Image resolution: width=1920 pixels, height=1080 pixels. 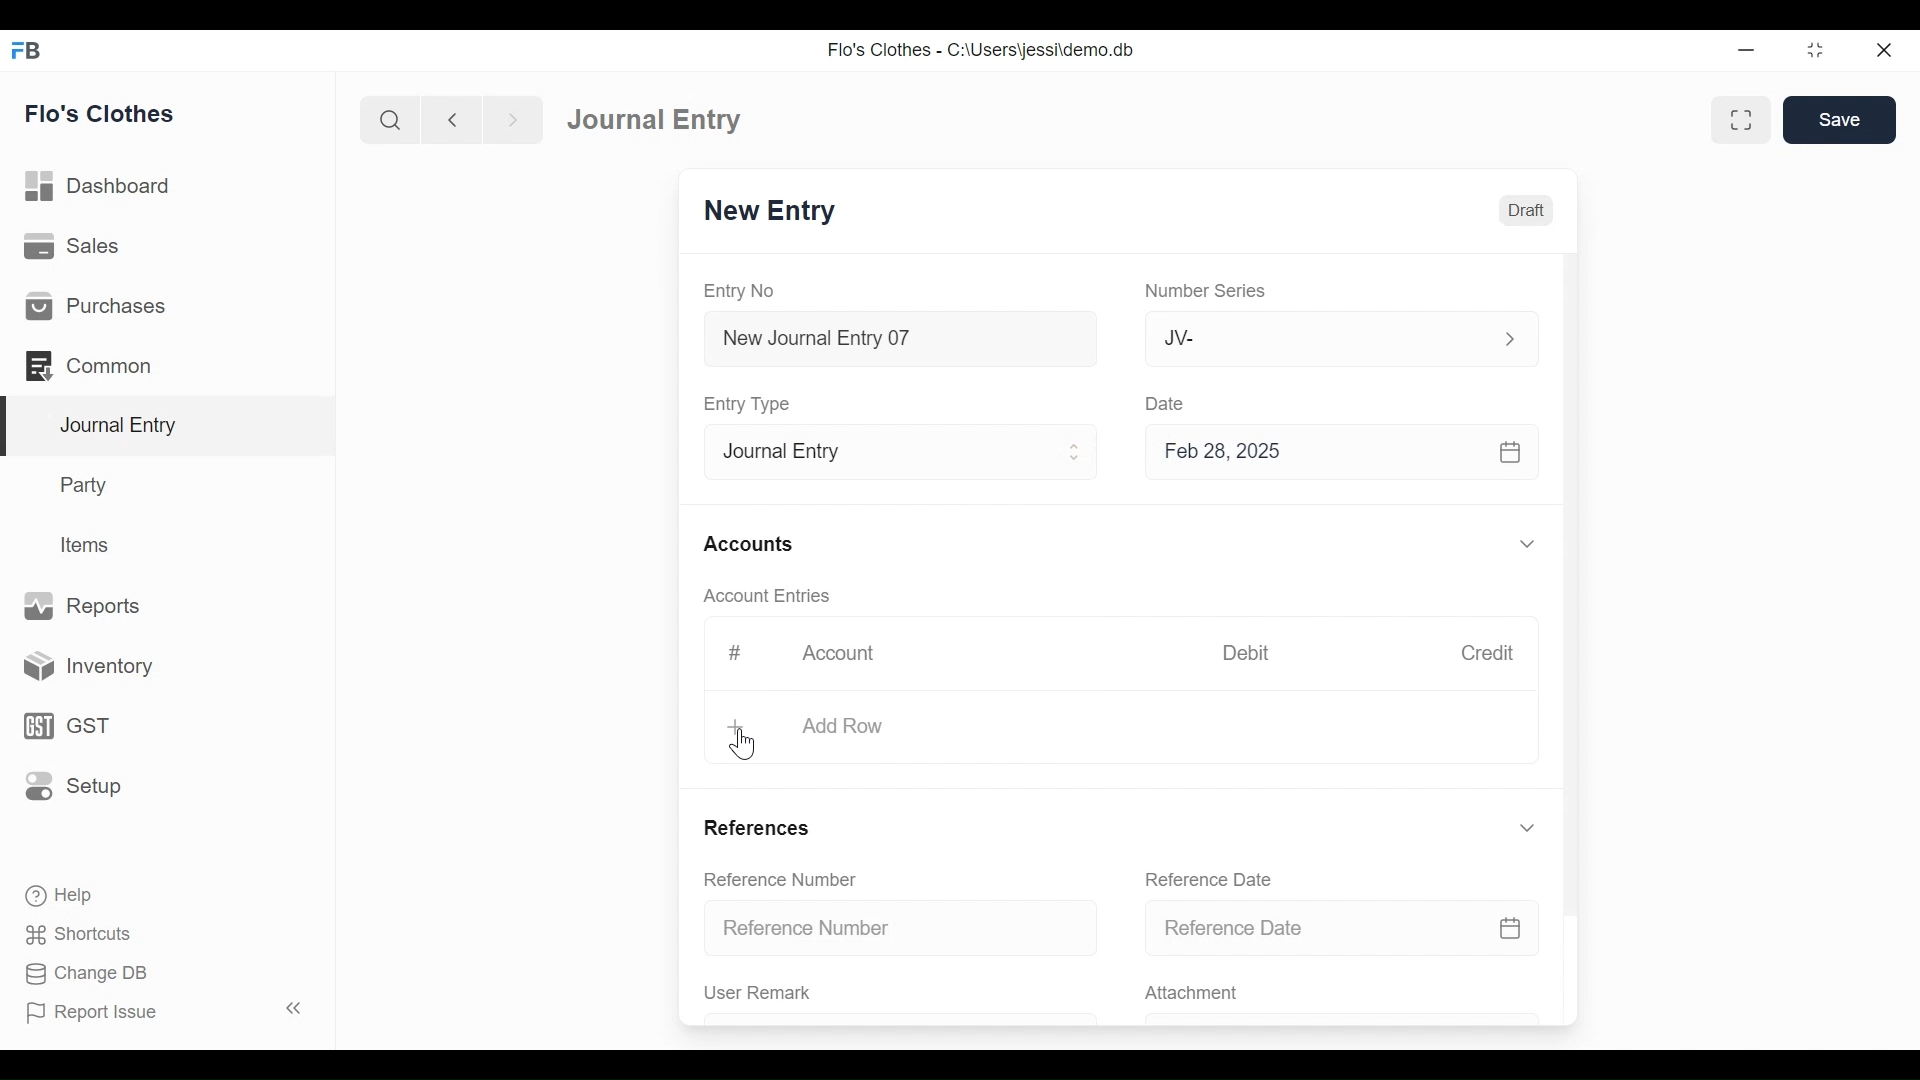 What do you see at coordinates (766, 595) in the screenshot?
I see `Account Entries` at bounding box center [766, 595].